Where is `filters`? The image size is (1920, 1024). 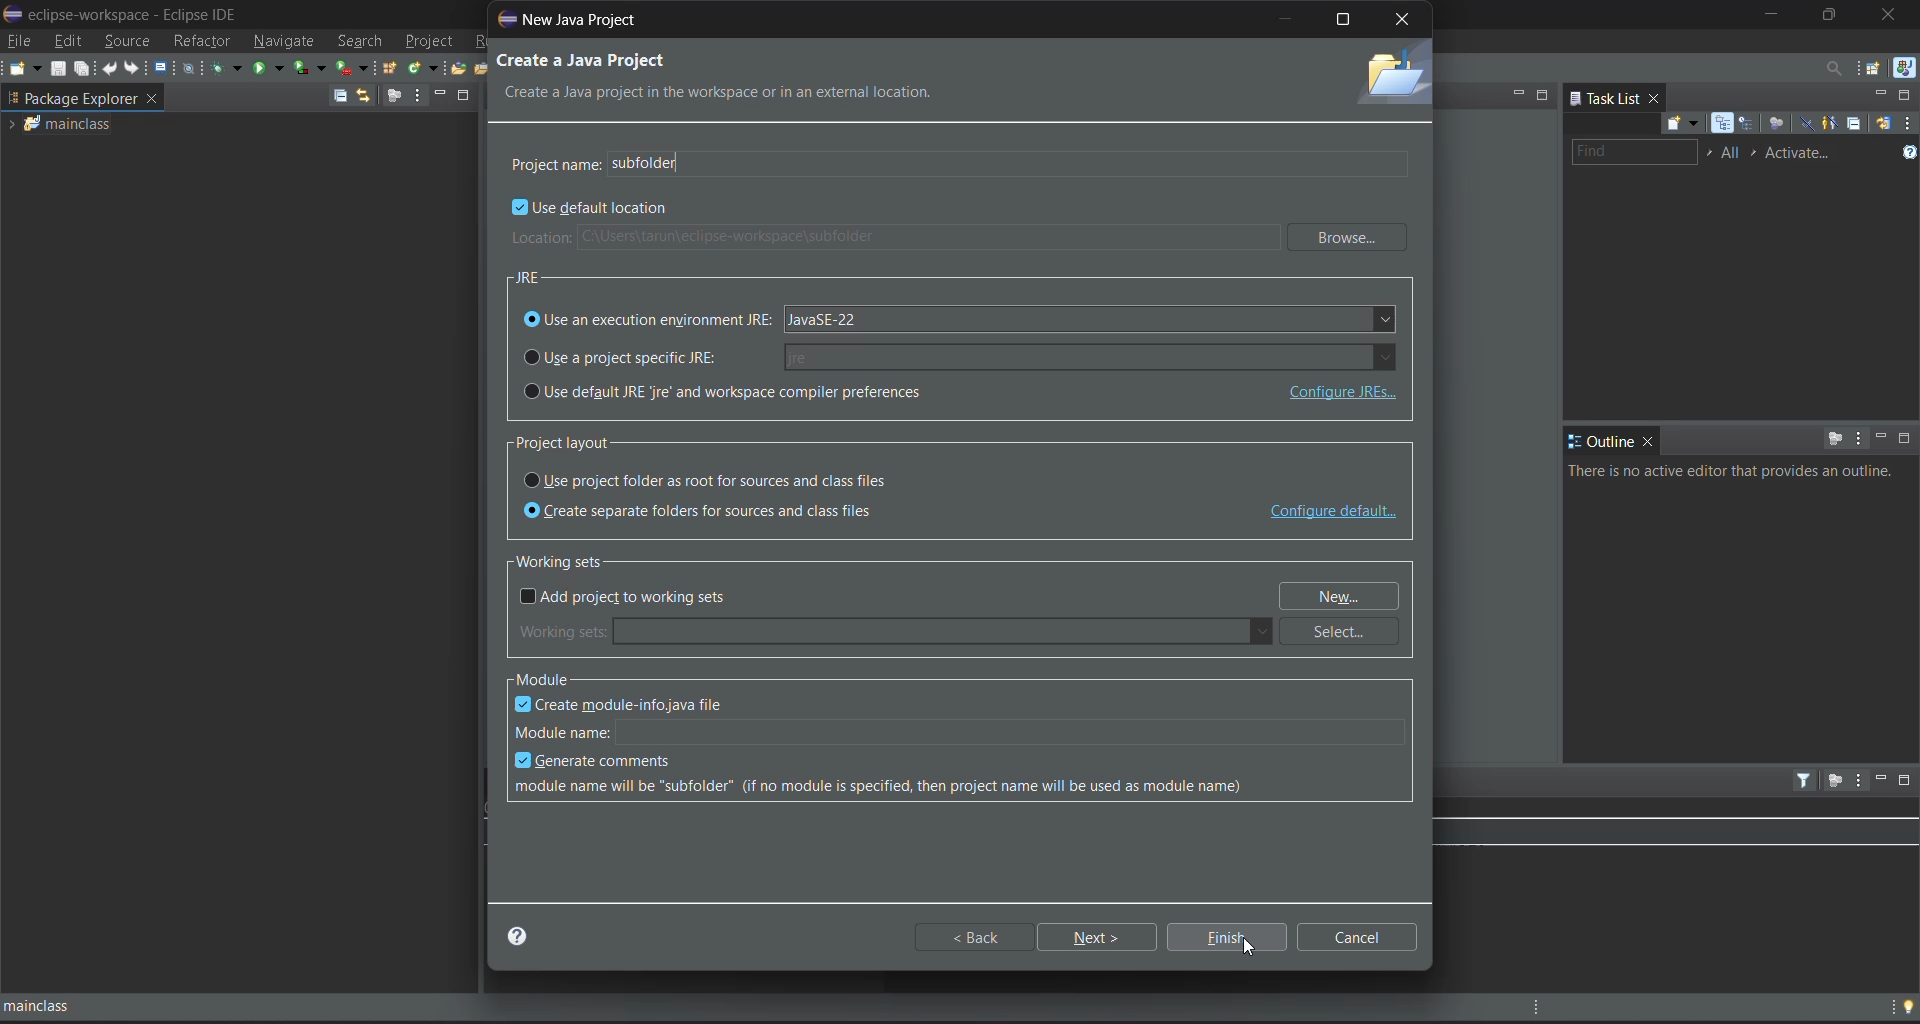 filters is located at coordinates (1806, 780).